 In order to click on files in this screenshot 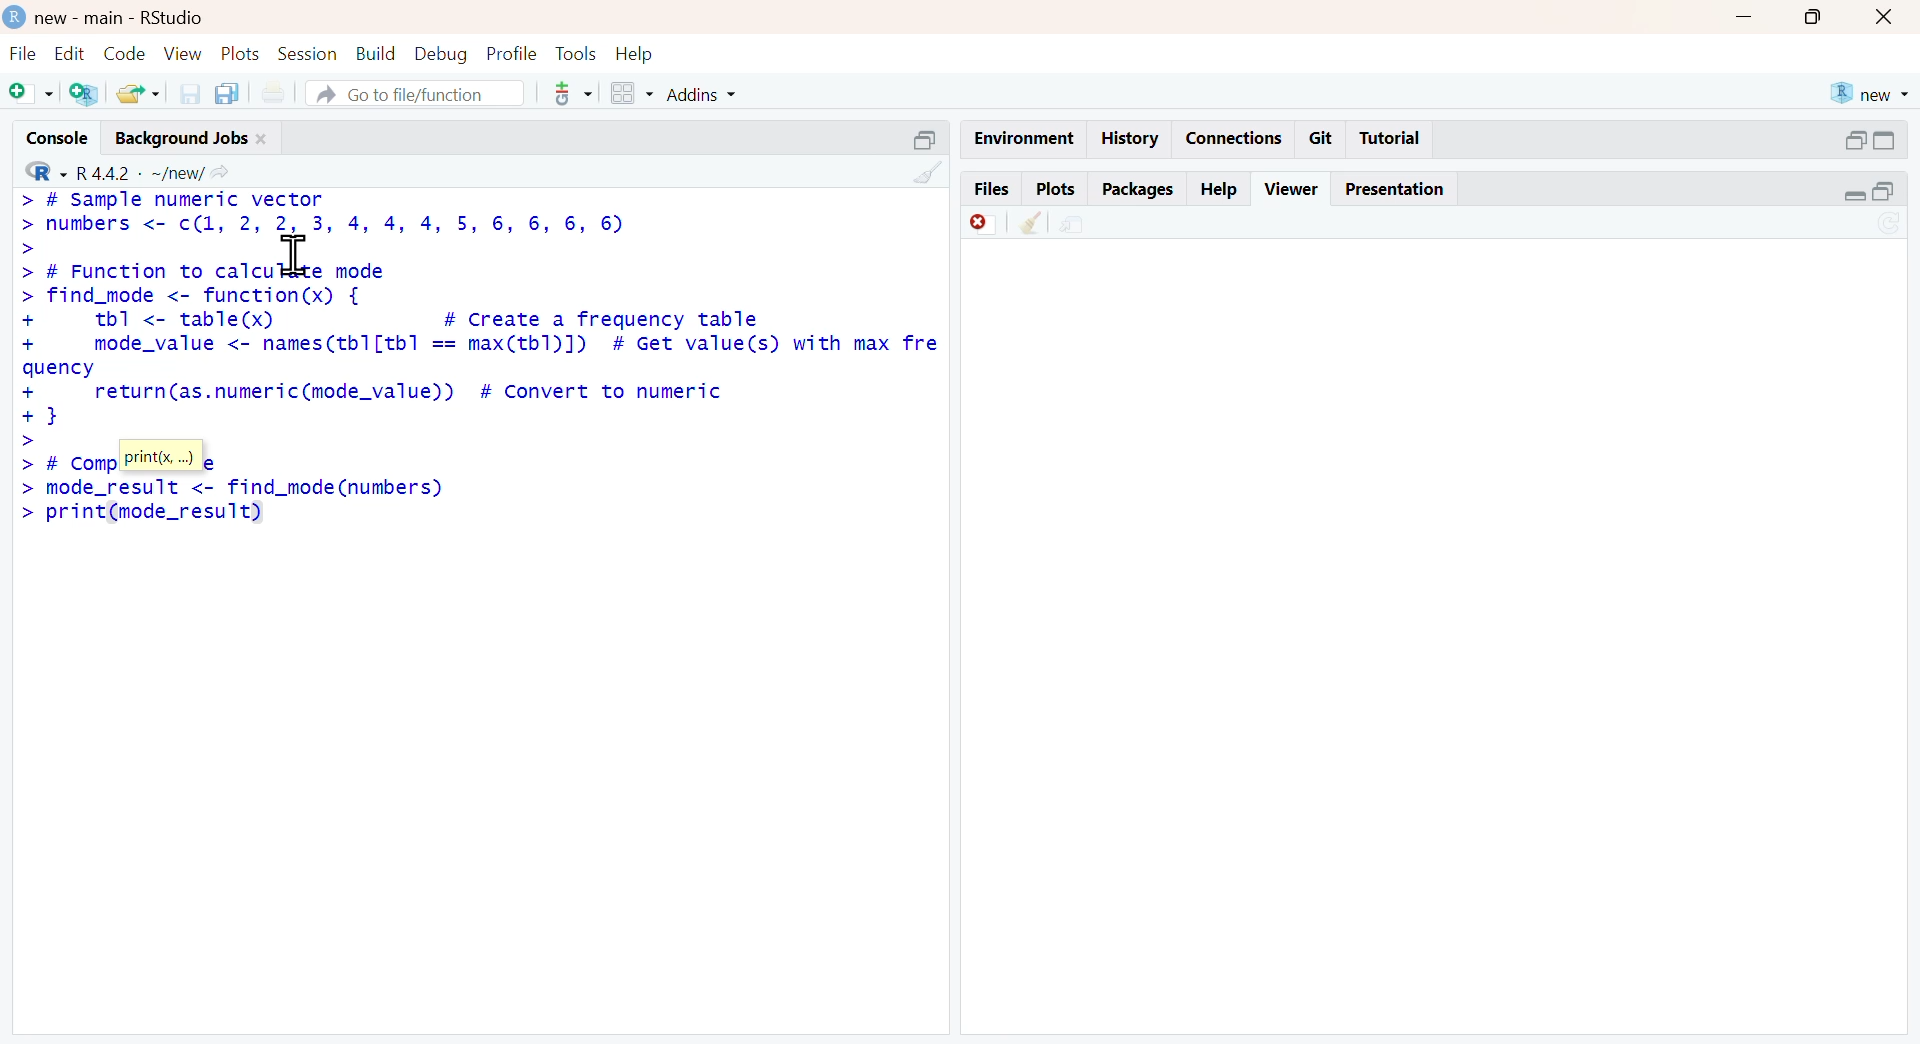, I will do `click(993, 187)`.